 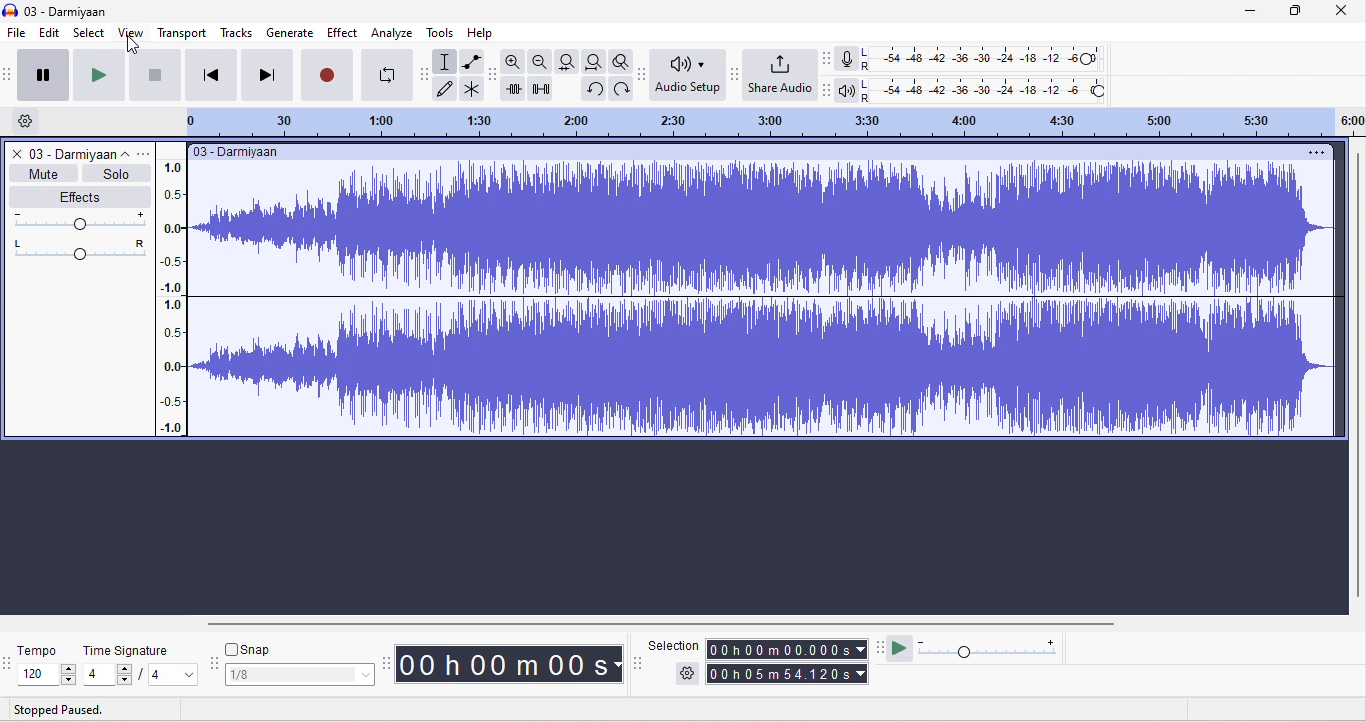 I want to click on loop, so click(x=390, y=75).